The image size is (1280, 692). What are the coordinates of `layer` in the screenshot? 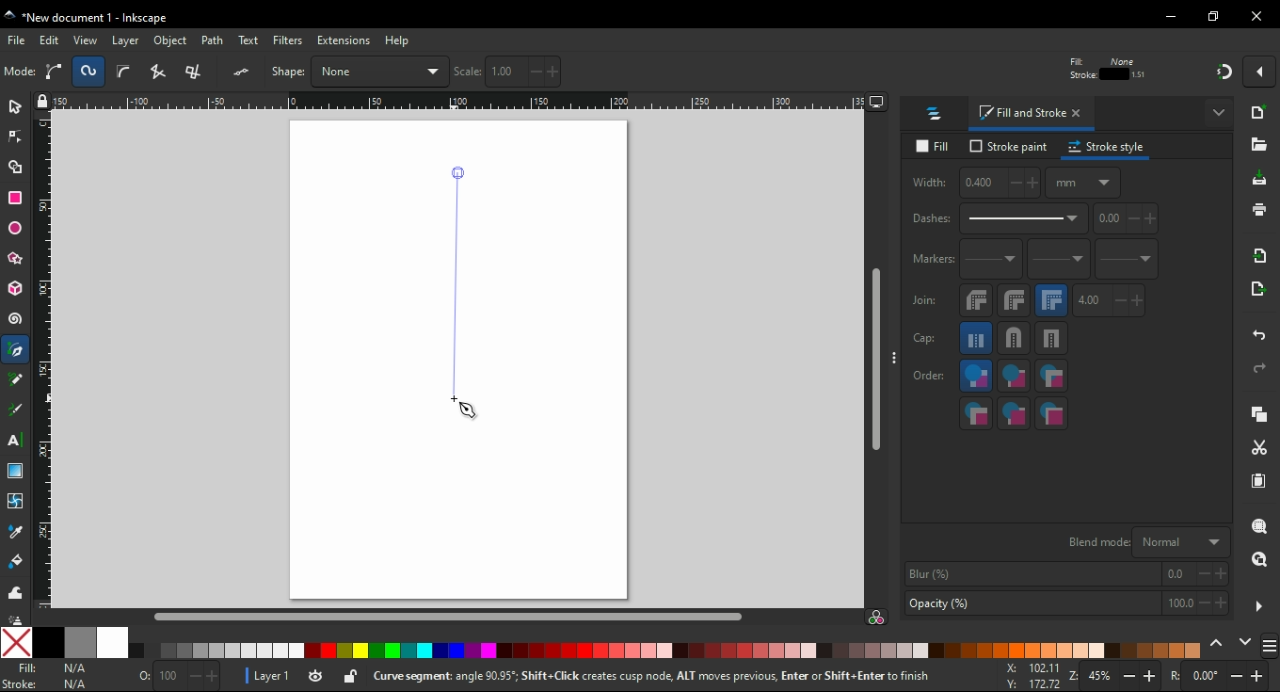 It's located at (128, 40).